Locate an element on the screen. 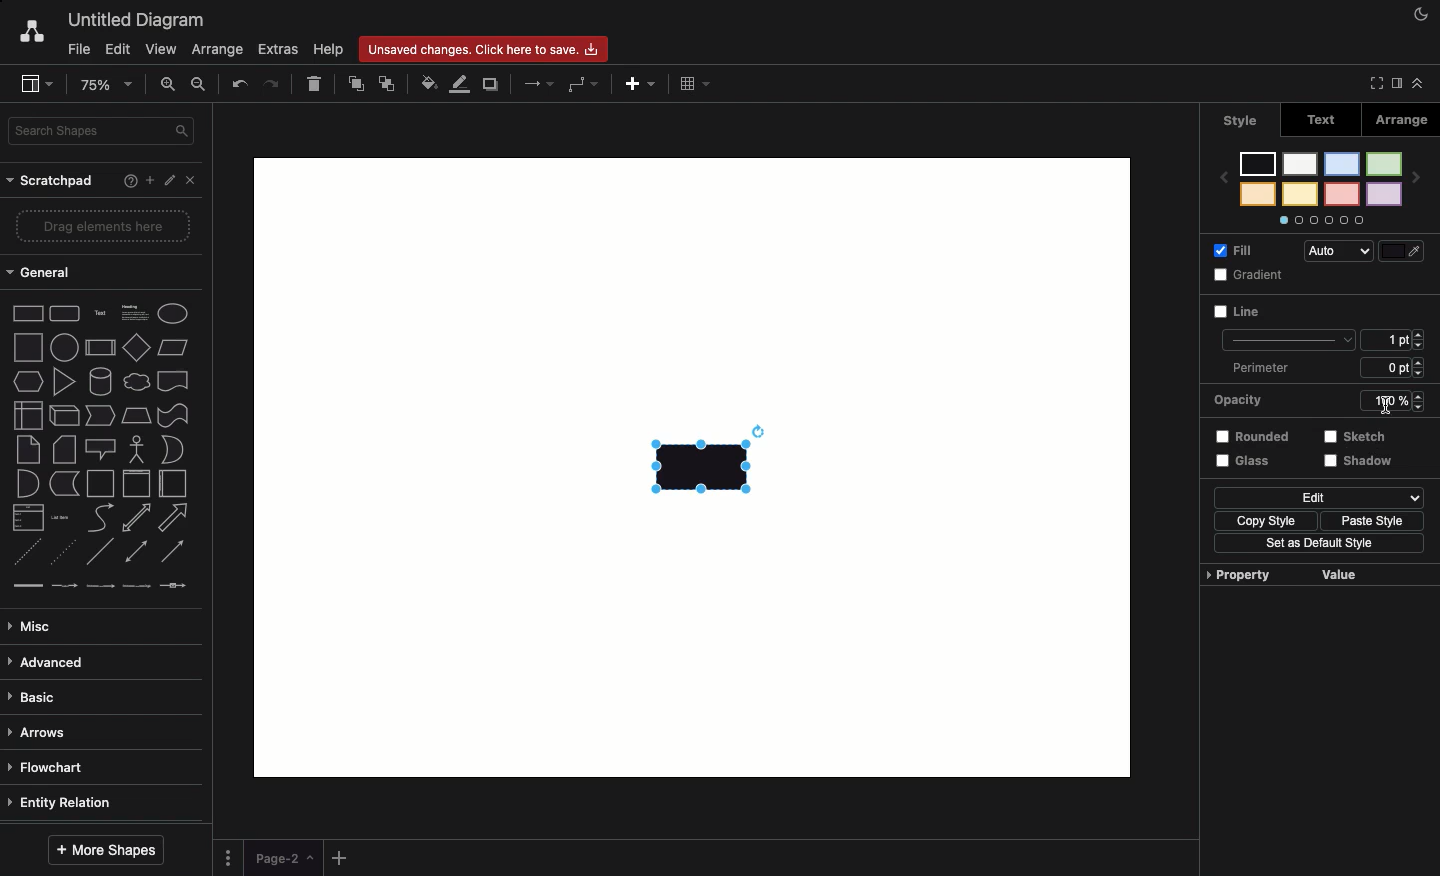 This screenshot has width=1440, height=876. actor is located at coordinates (139, 449).